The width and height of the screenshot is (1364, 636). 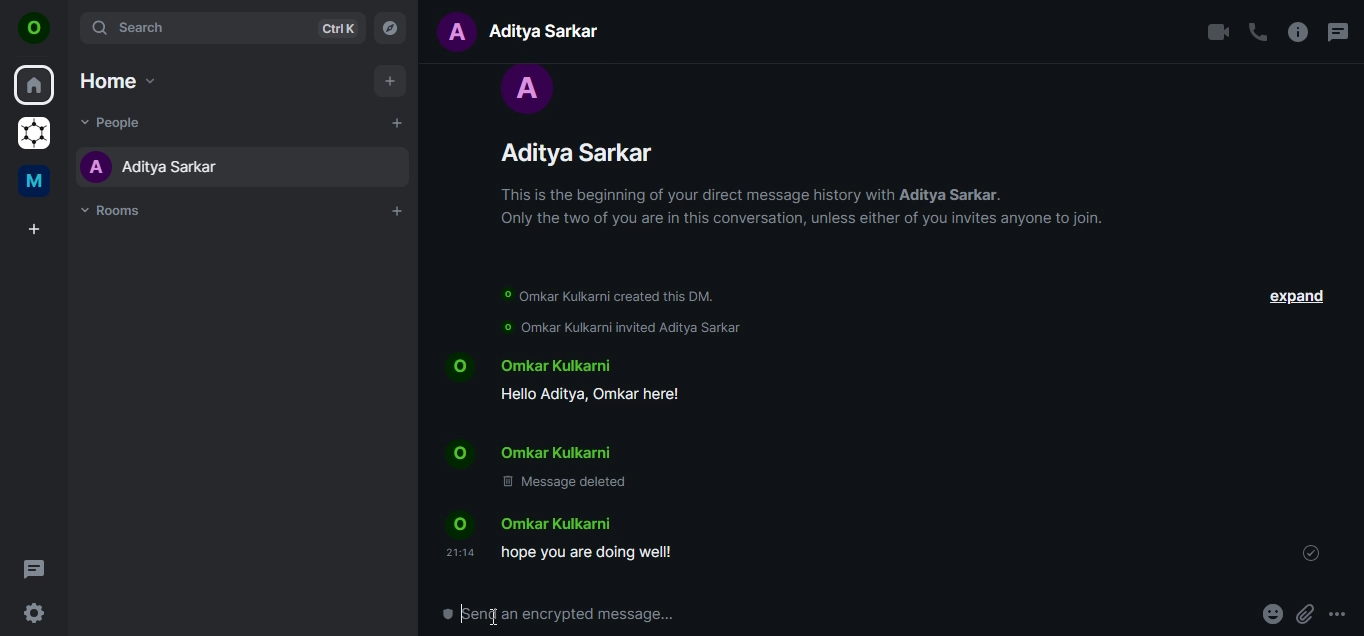 I want to click on threads, so click(x=38, y=570).